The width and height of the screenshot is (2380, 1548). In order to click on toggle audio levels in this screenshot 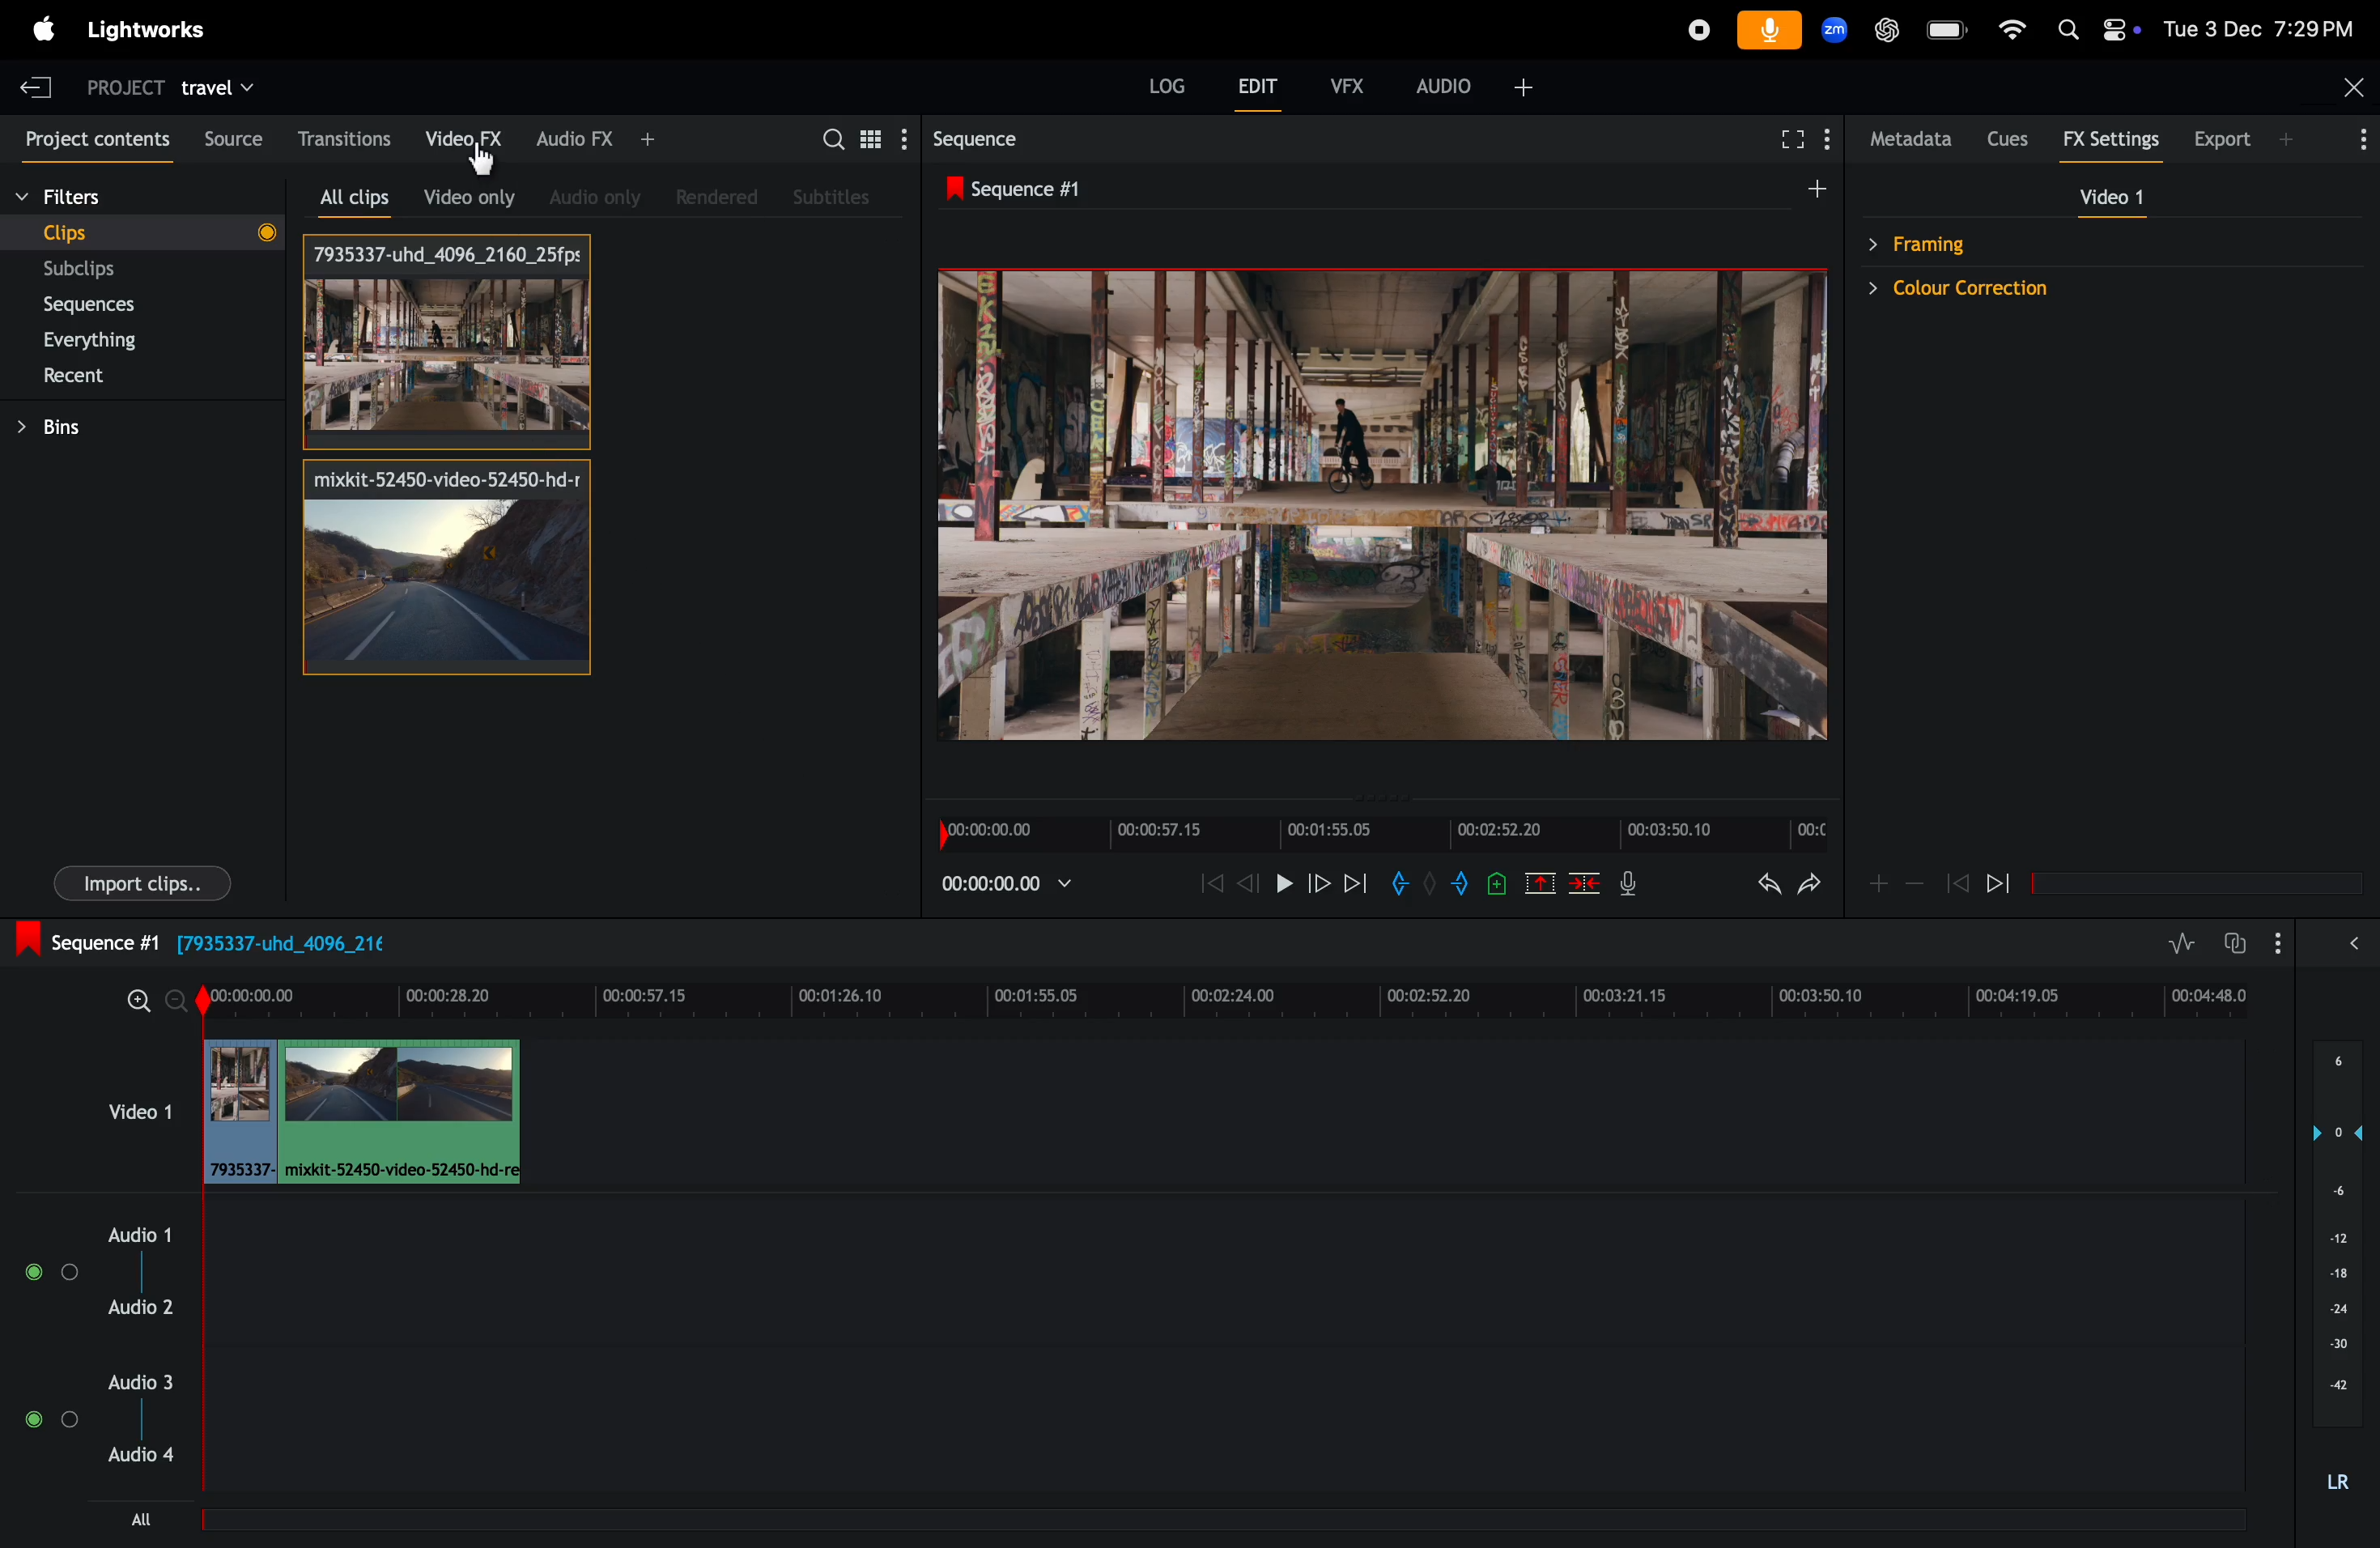, I will do `click(2183, 939)`.